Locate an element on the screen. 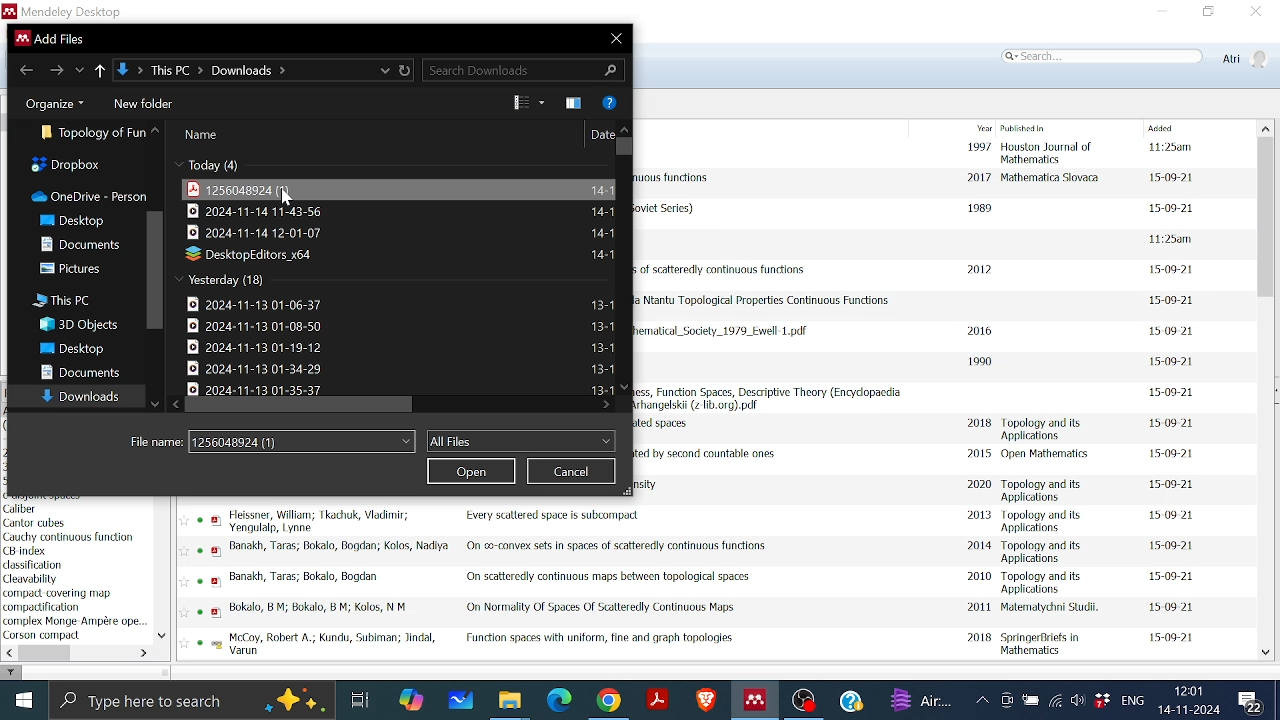 This screenshot has width=1280, height=720. keyword is located at coordinates (31, 552).